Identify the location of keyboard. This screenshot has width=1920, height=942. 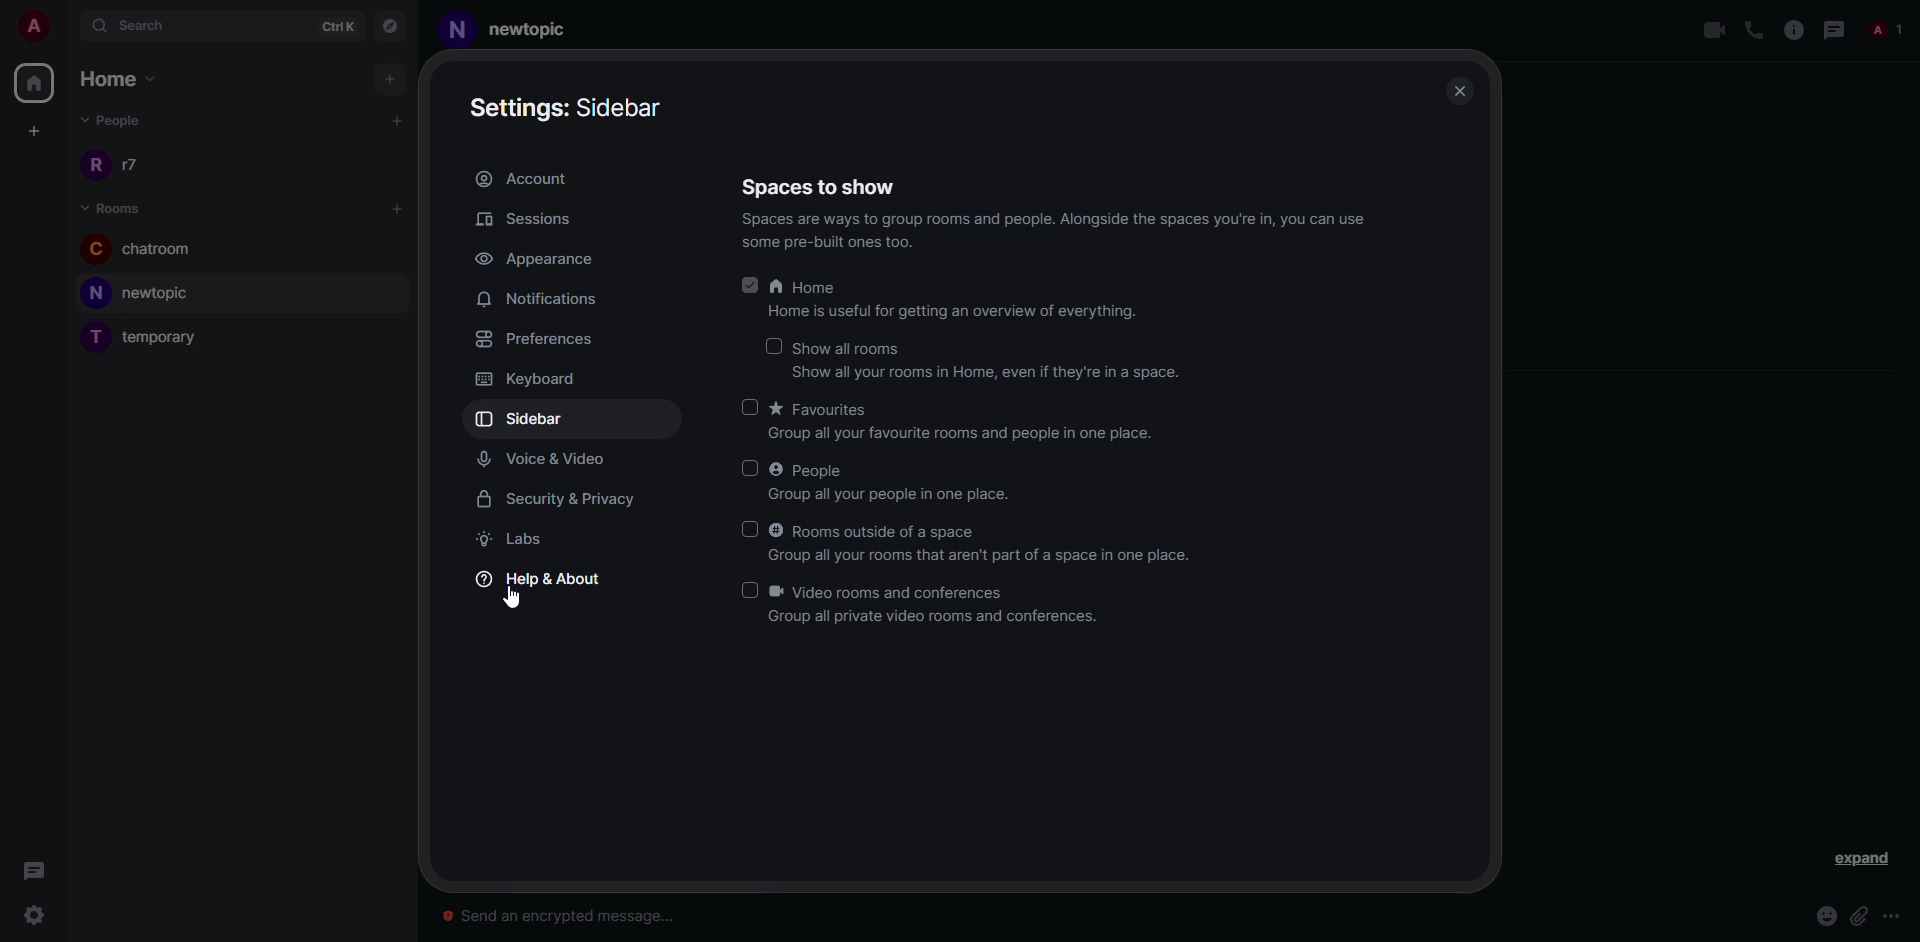
(531, 379).